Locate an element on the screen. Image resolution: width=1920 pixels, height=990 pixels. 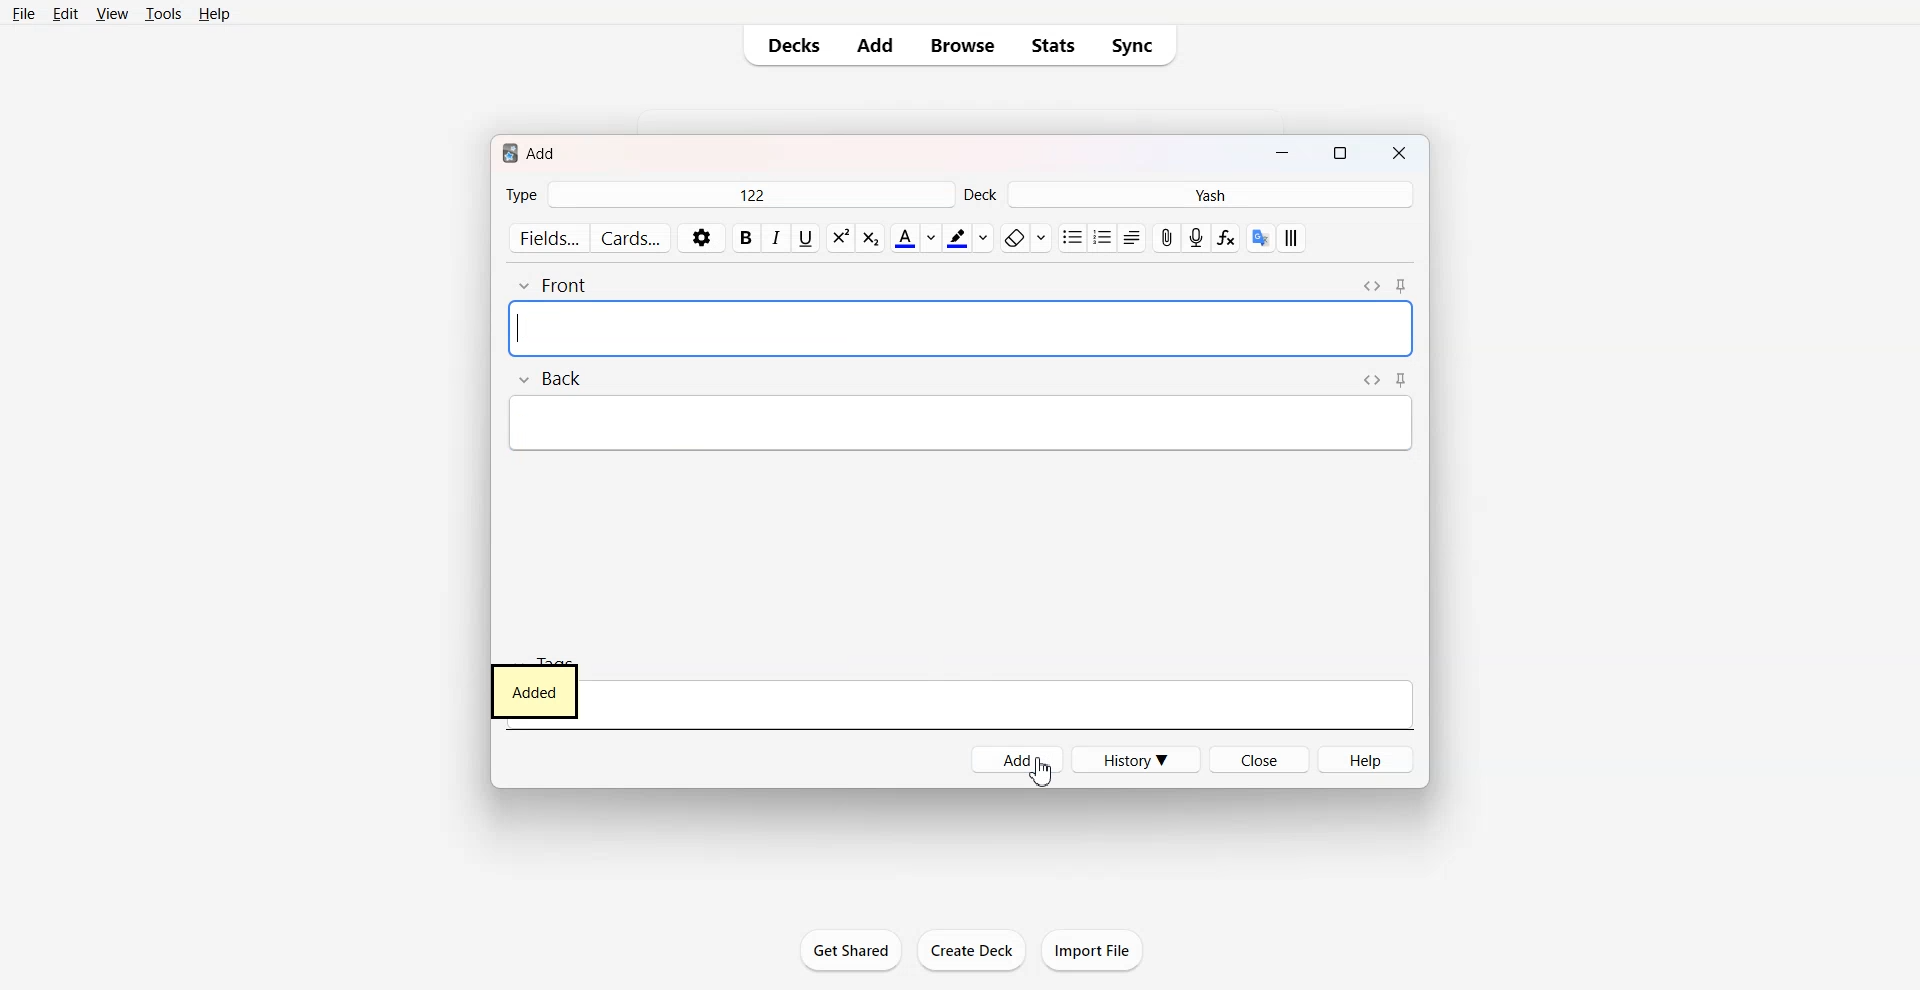
Minimize is located at coordinates (1281, 155).